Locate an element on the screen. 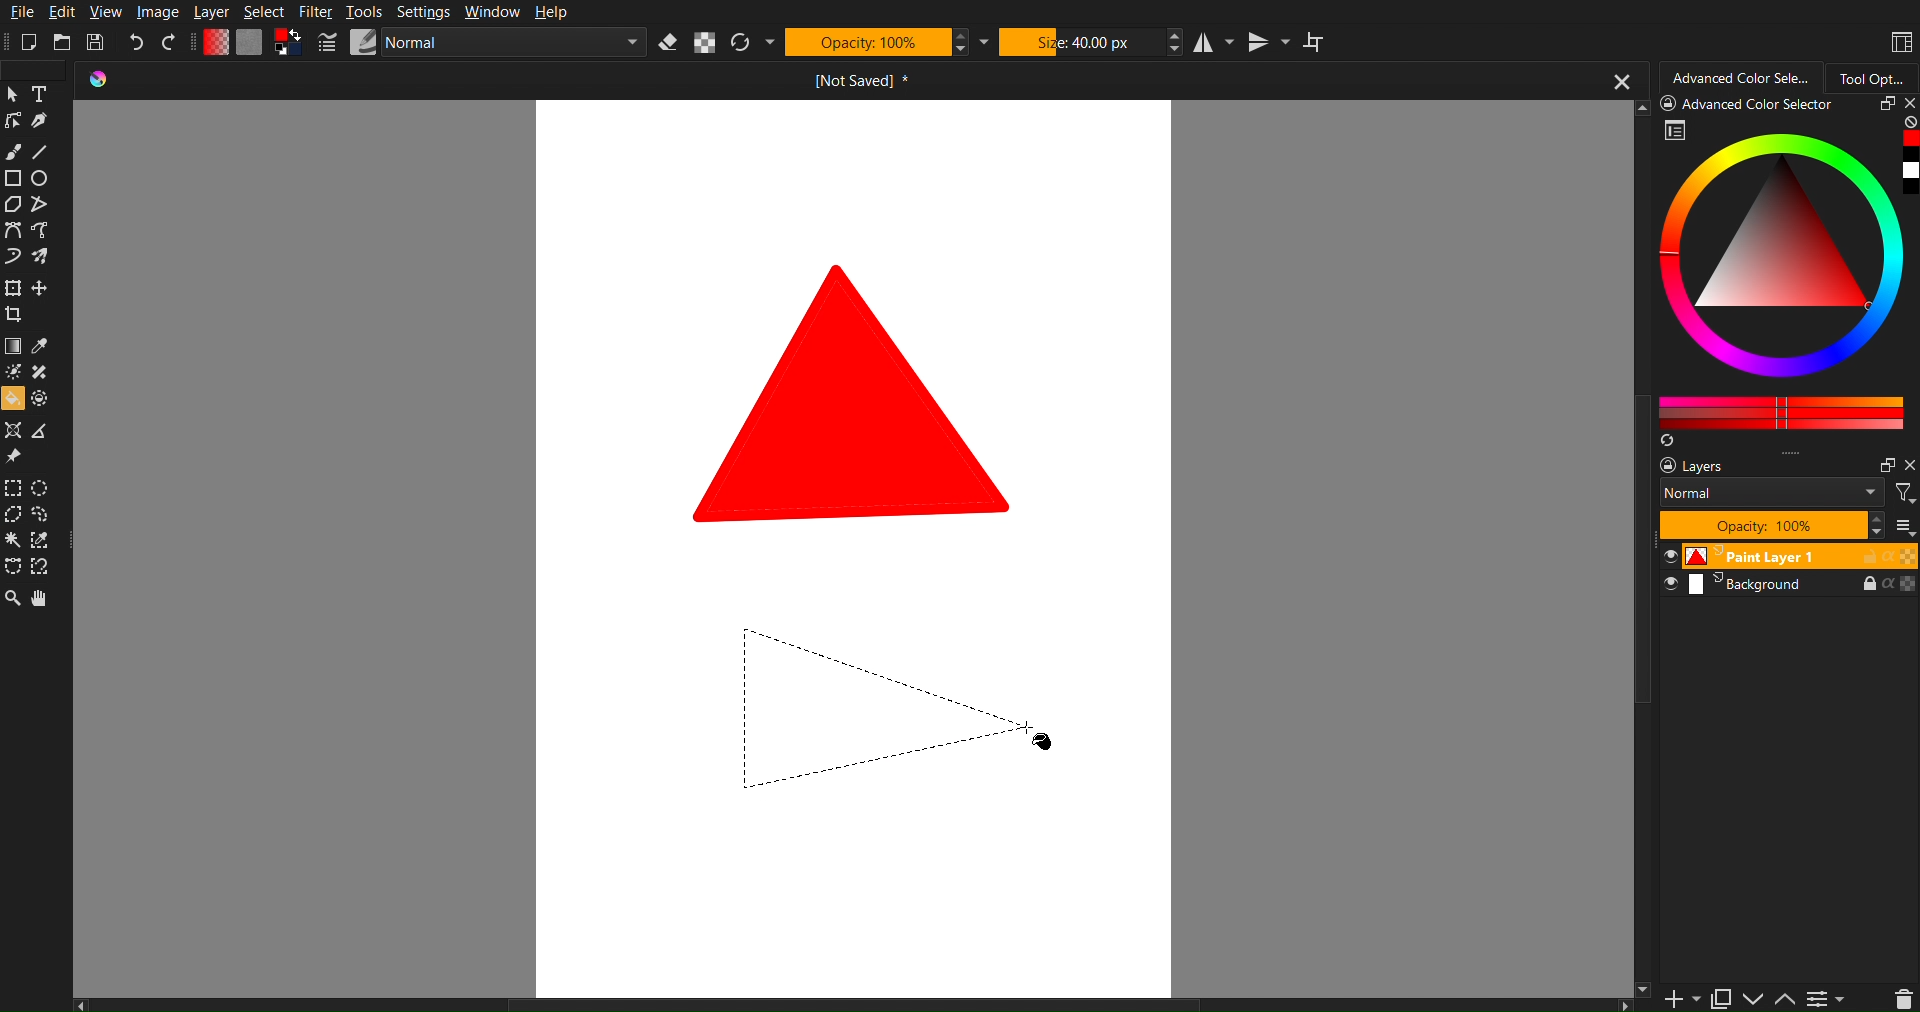  Line Structure is located at coordinates (901, 704).